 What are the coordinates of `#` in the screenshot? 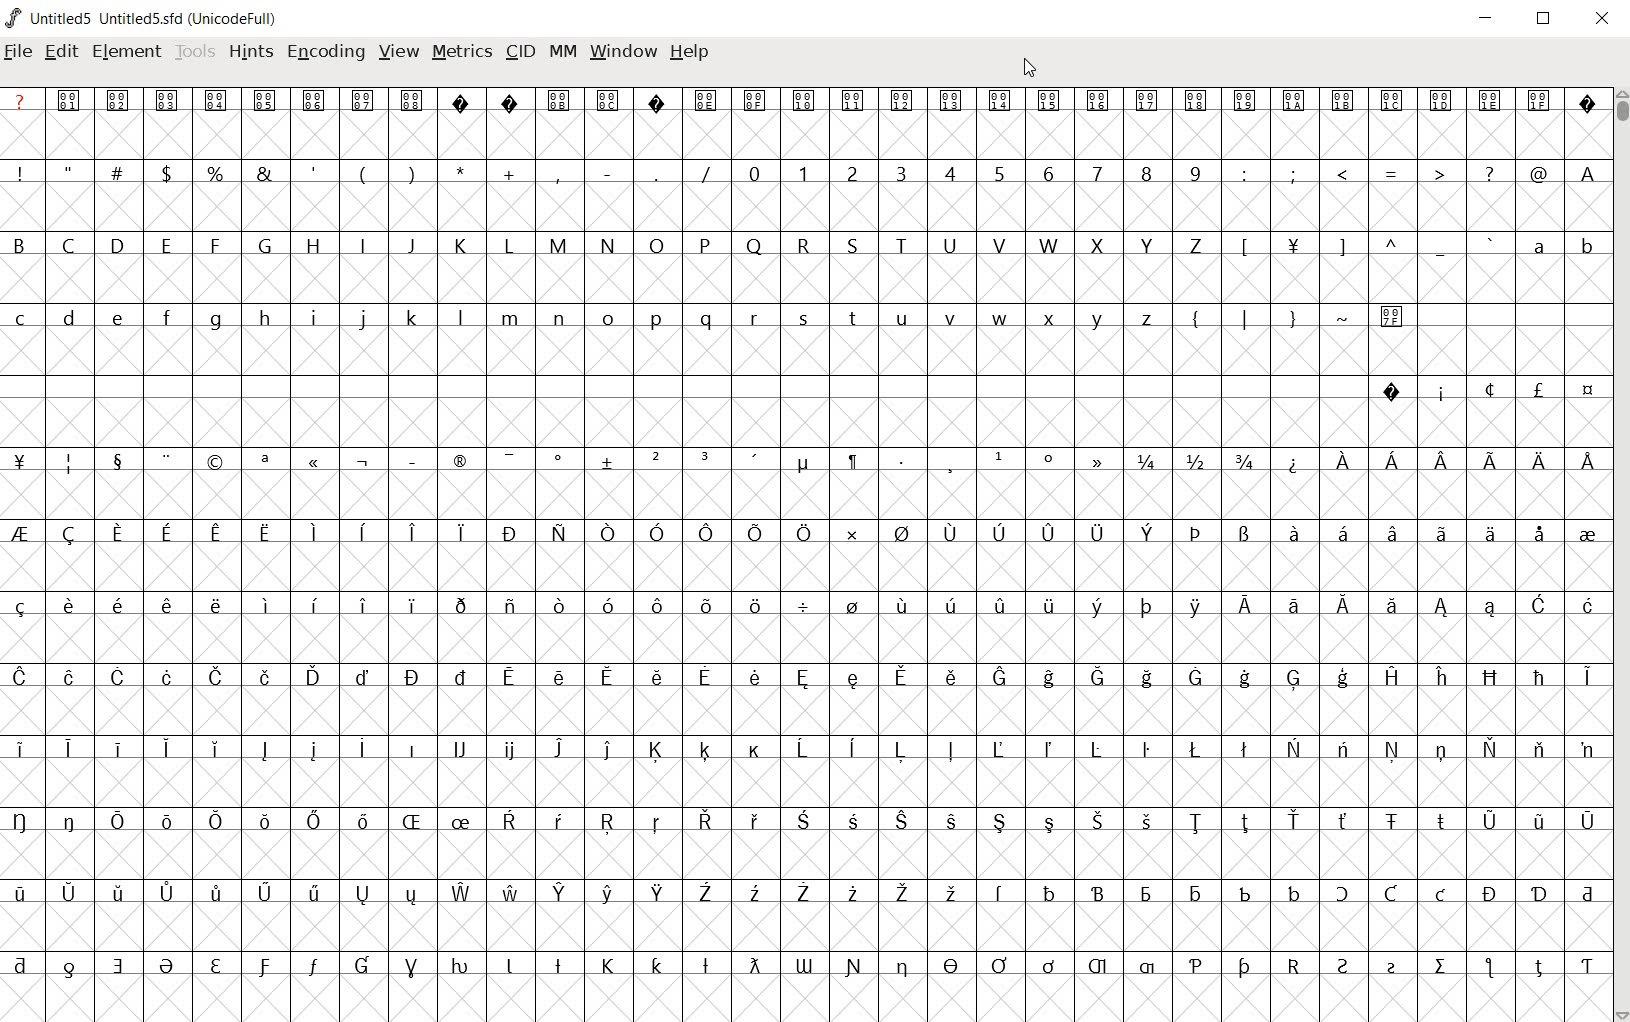 It's located at (122, 174).